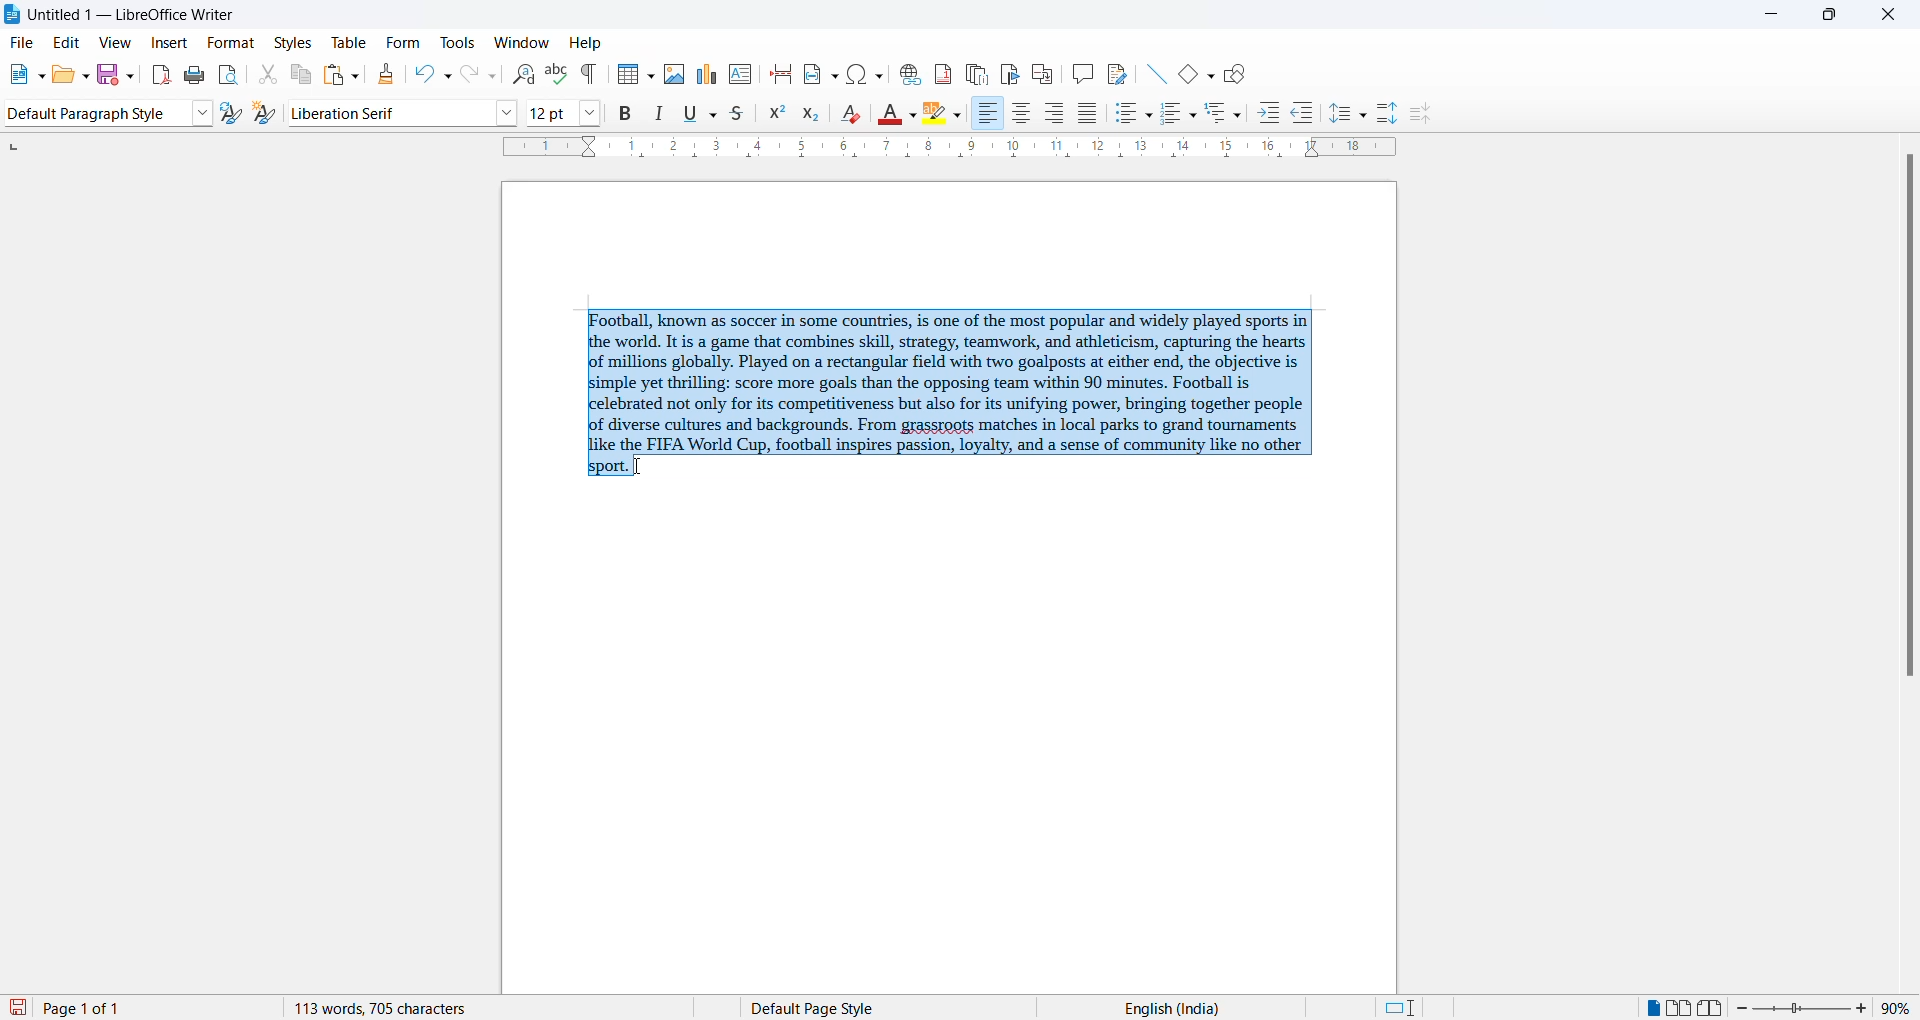  What do you see at coordinates (158, 75) in the screenshot?
I see `export as pdf` at bounding box center [158, 75].